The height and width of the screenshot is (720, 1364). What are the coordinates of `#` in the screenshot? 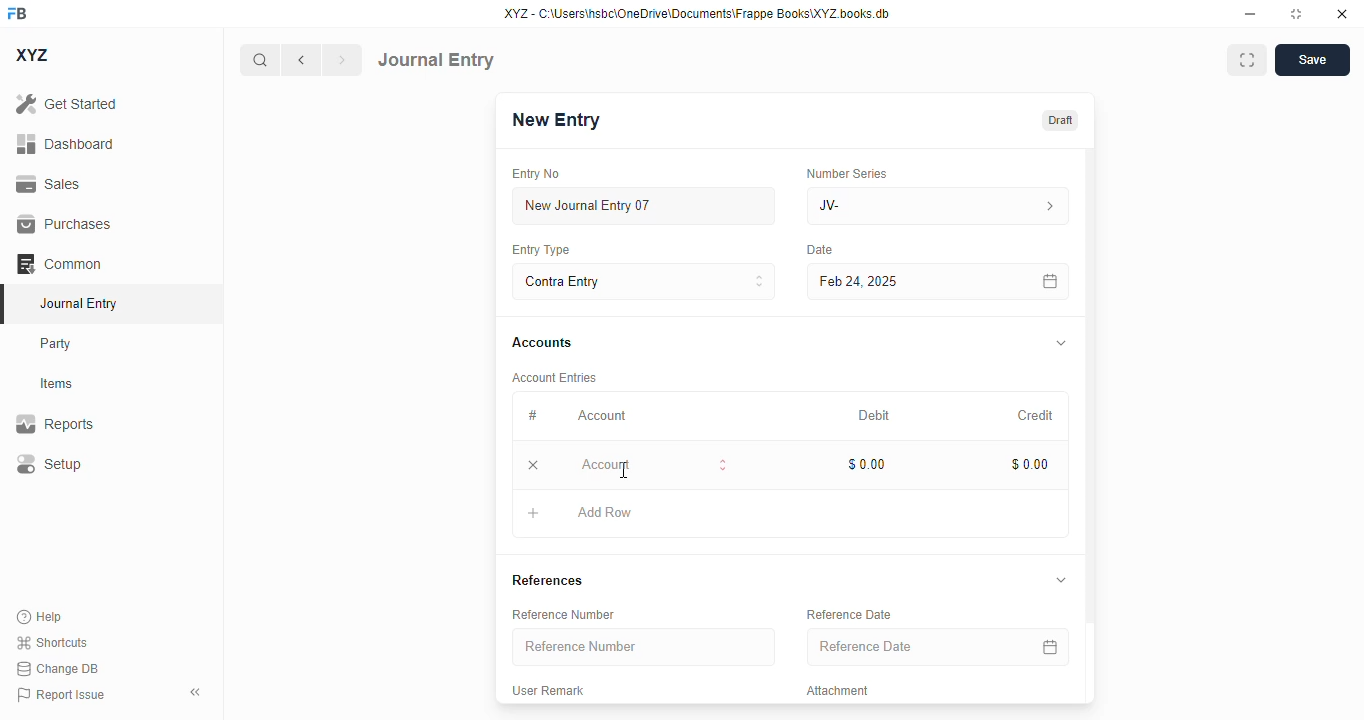 It's located at (531, 415).